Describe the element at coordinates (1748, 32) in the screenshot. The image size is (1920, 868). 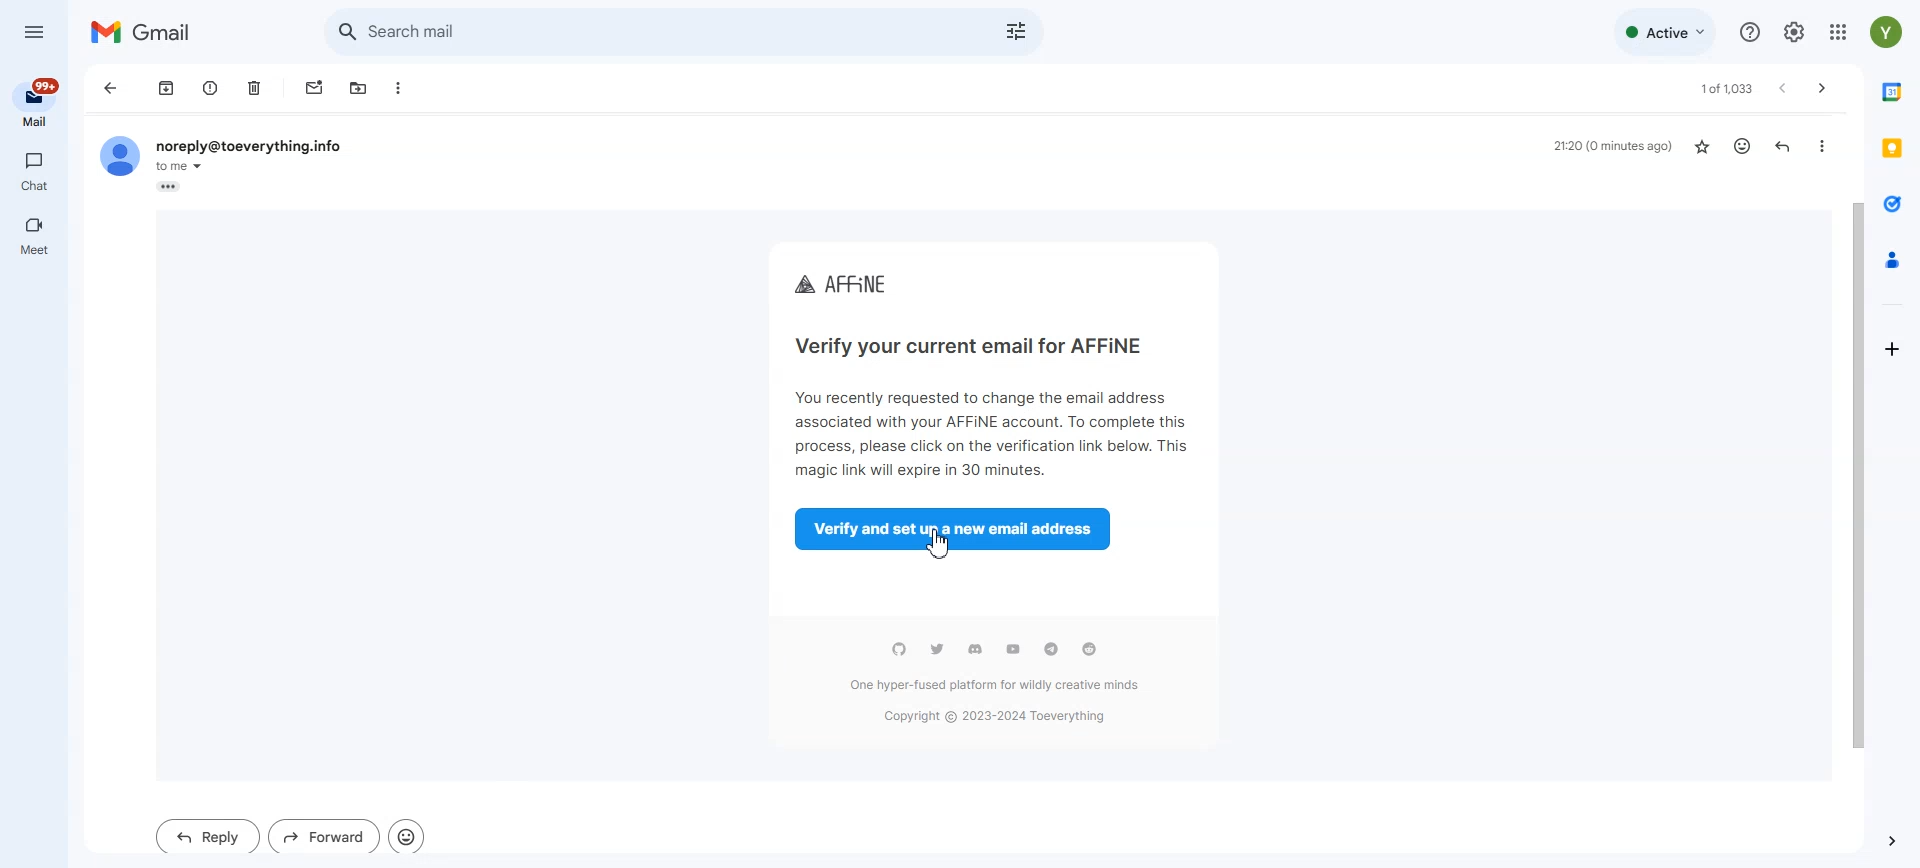
I see `Support` at that location.